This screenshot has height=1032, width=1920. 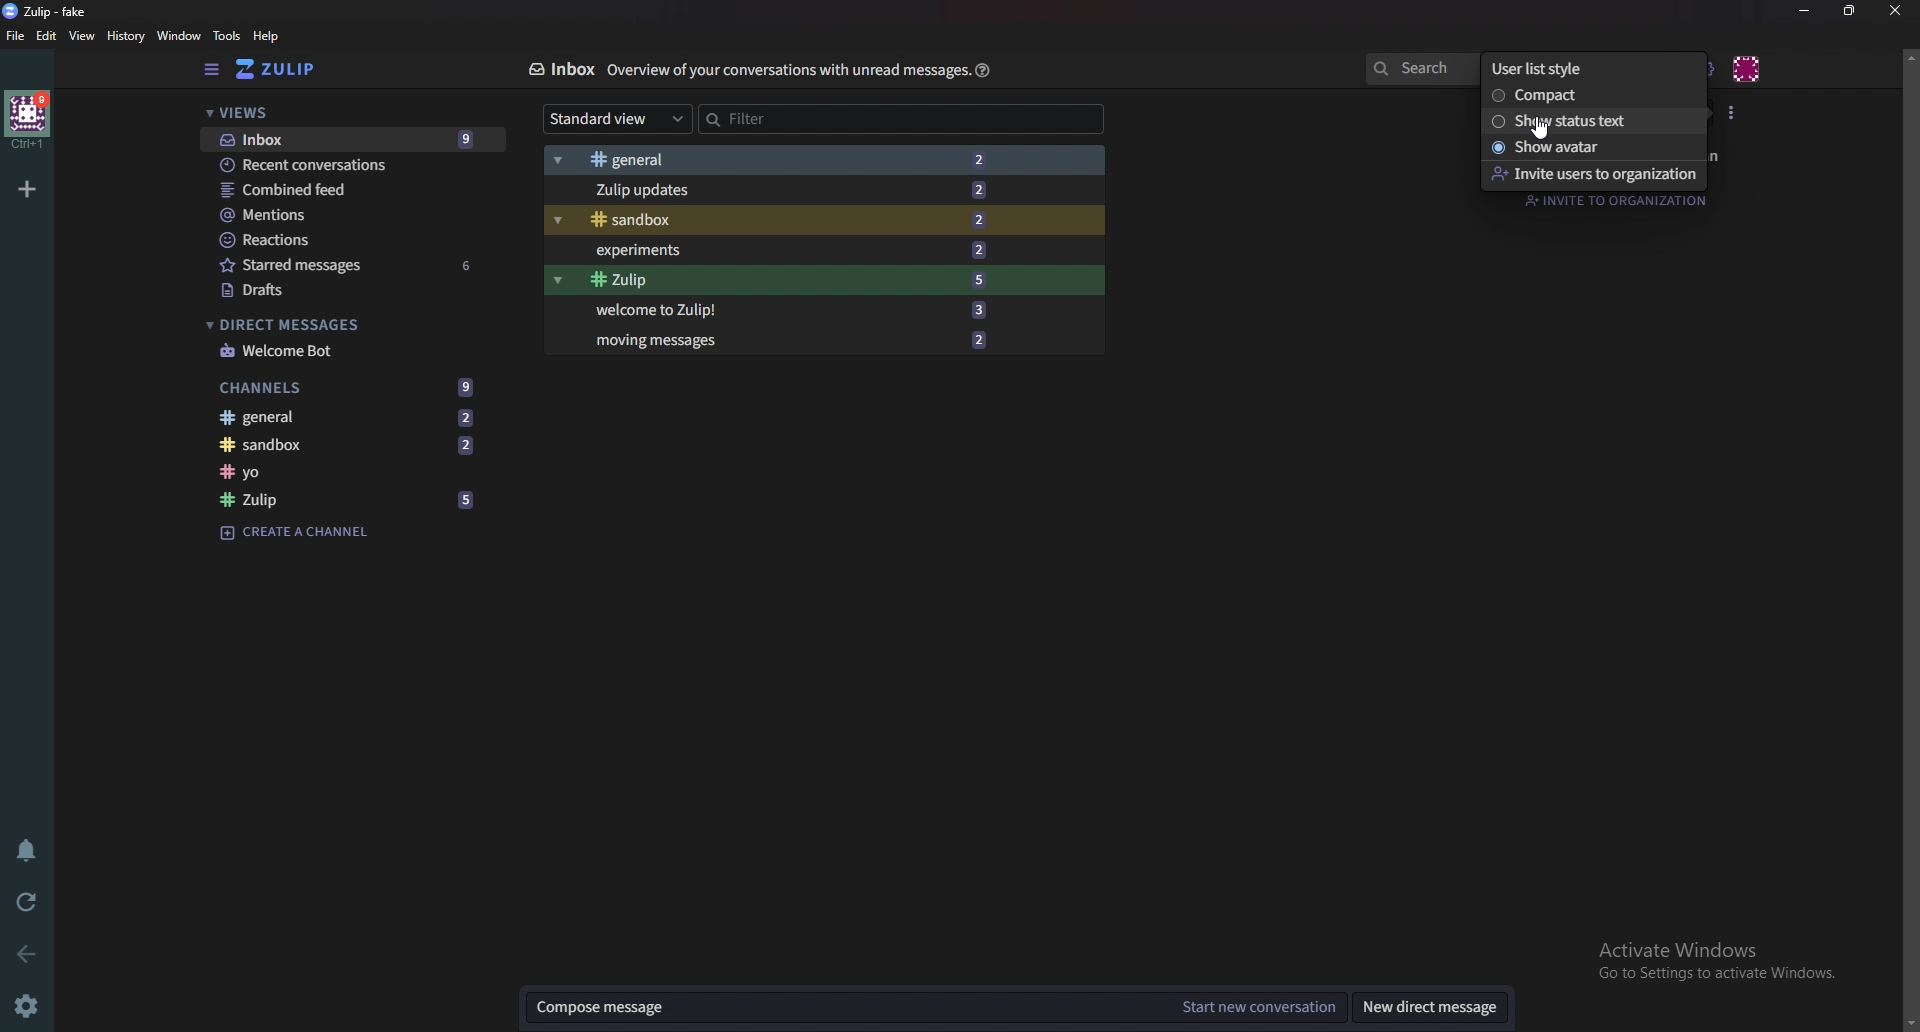 What do you see at coordinates (844, 1007) in the screenshot?
I see `Compose message` at bounding box center [844, 1007].